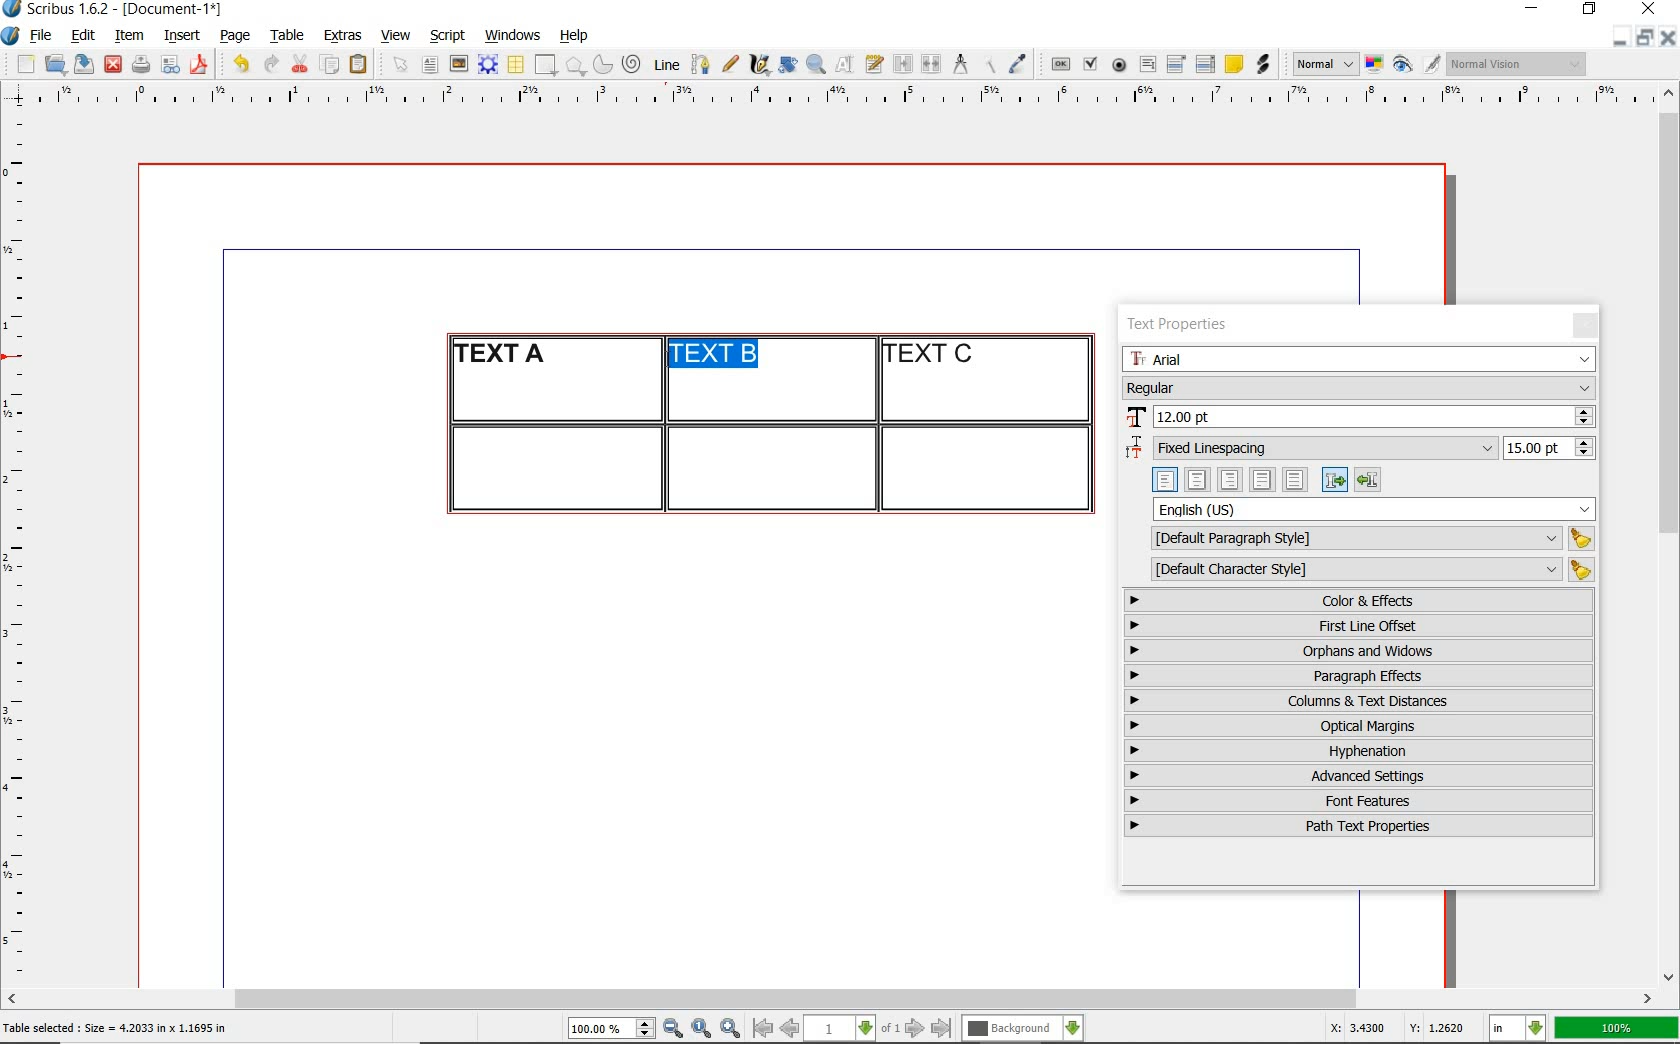 The width and height of the screenshot is (1680, 1044). What do you see at coordinates (43, 36) in the screenshot?
I see `file` at bounding box center [43, 36].